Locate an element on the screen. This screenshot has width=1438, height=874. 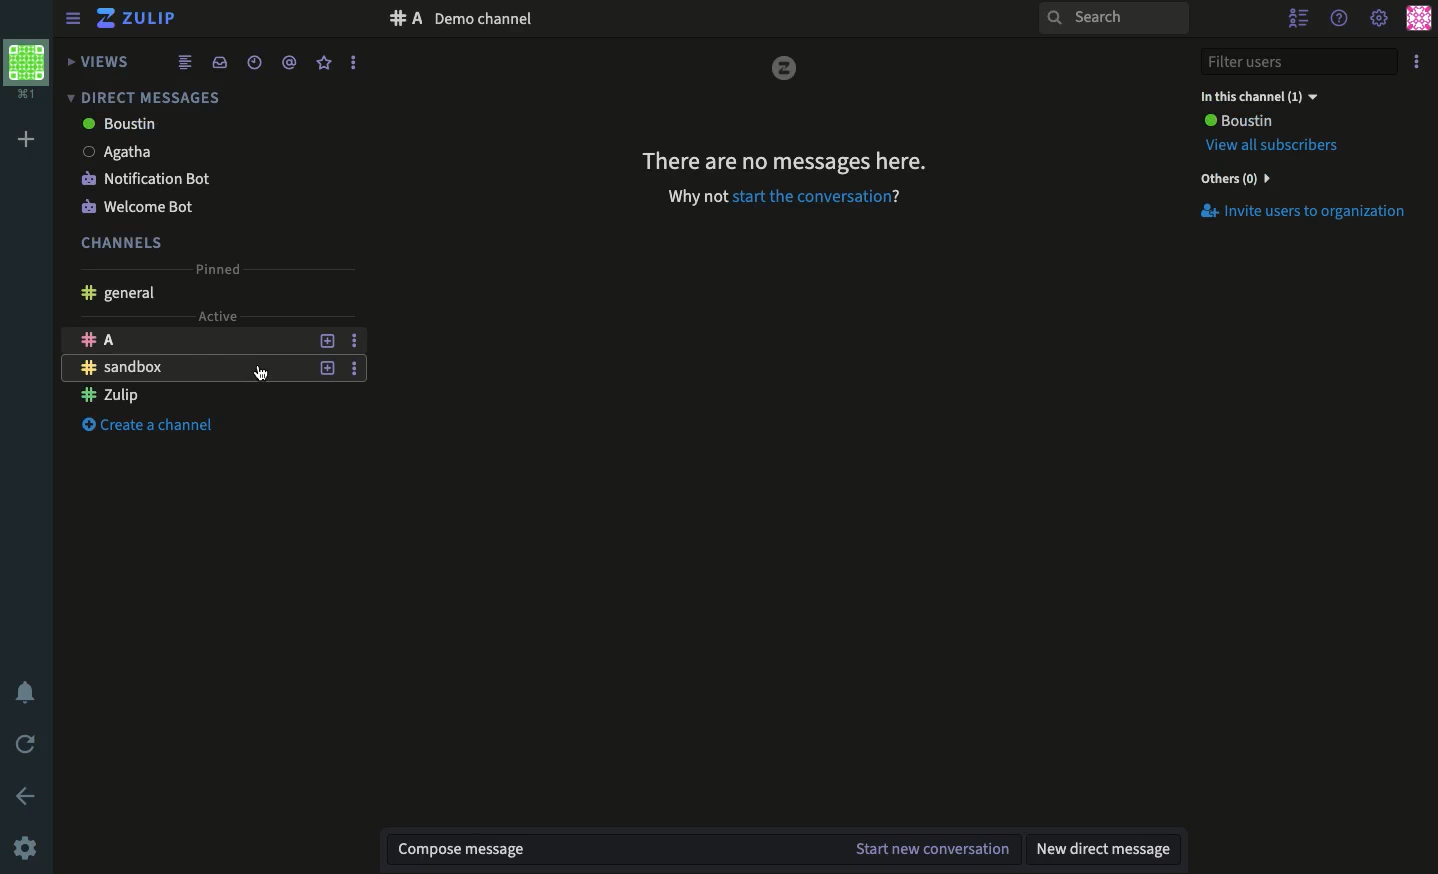
Agatha is located at coordinates (190, 151).